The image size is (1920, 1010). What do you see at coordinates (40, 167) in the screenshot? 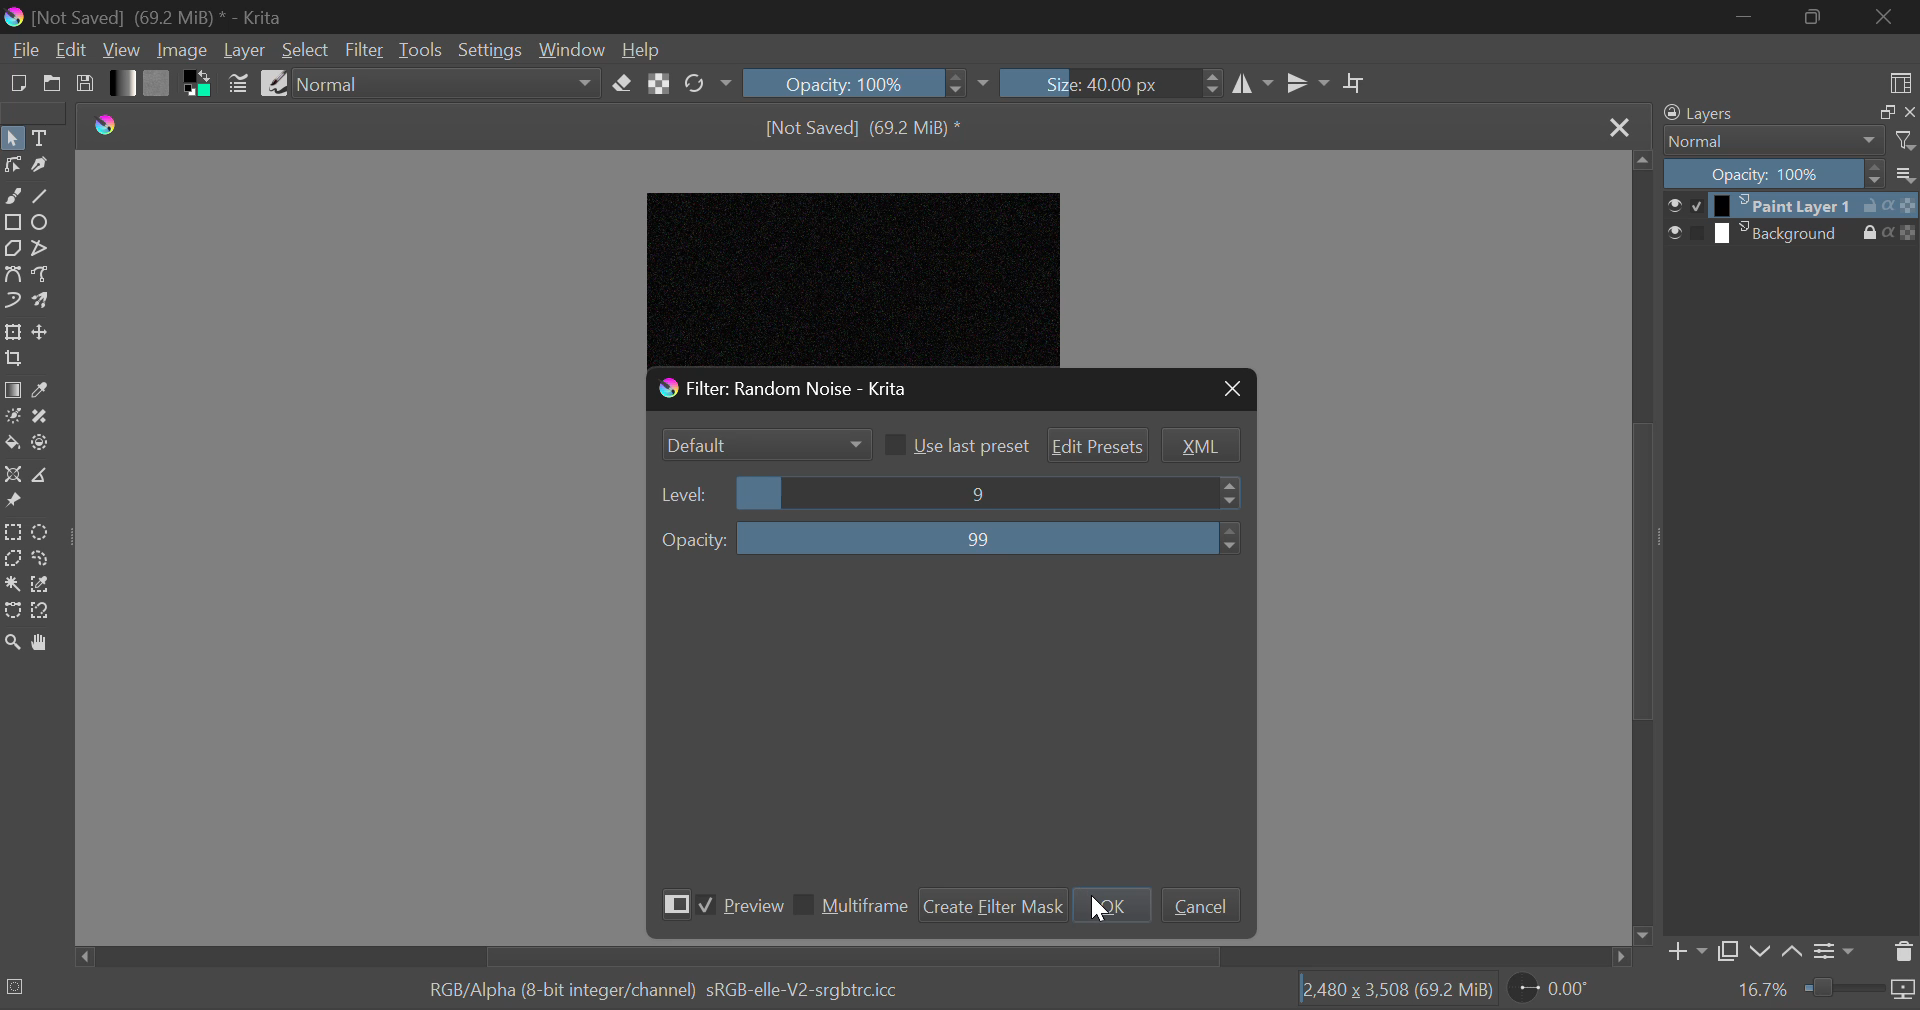
I see `Calligraphic Tool` at bounding box center [40, 167].